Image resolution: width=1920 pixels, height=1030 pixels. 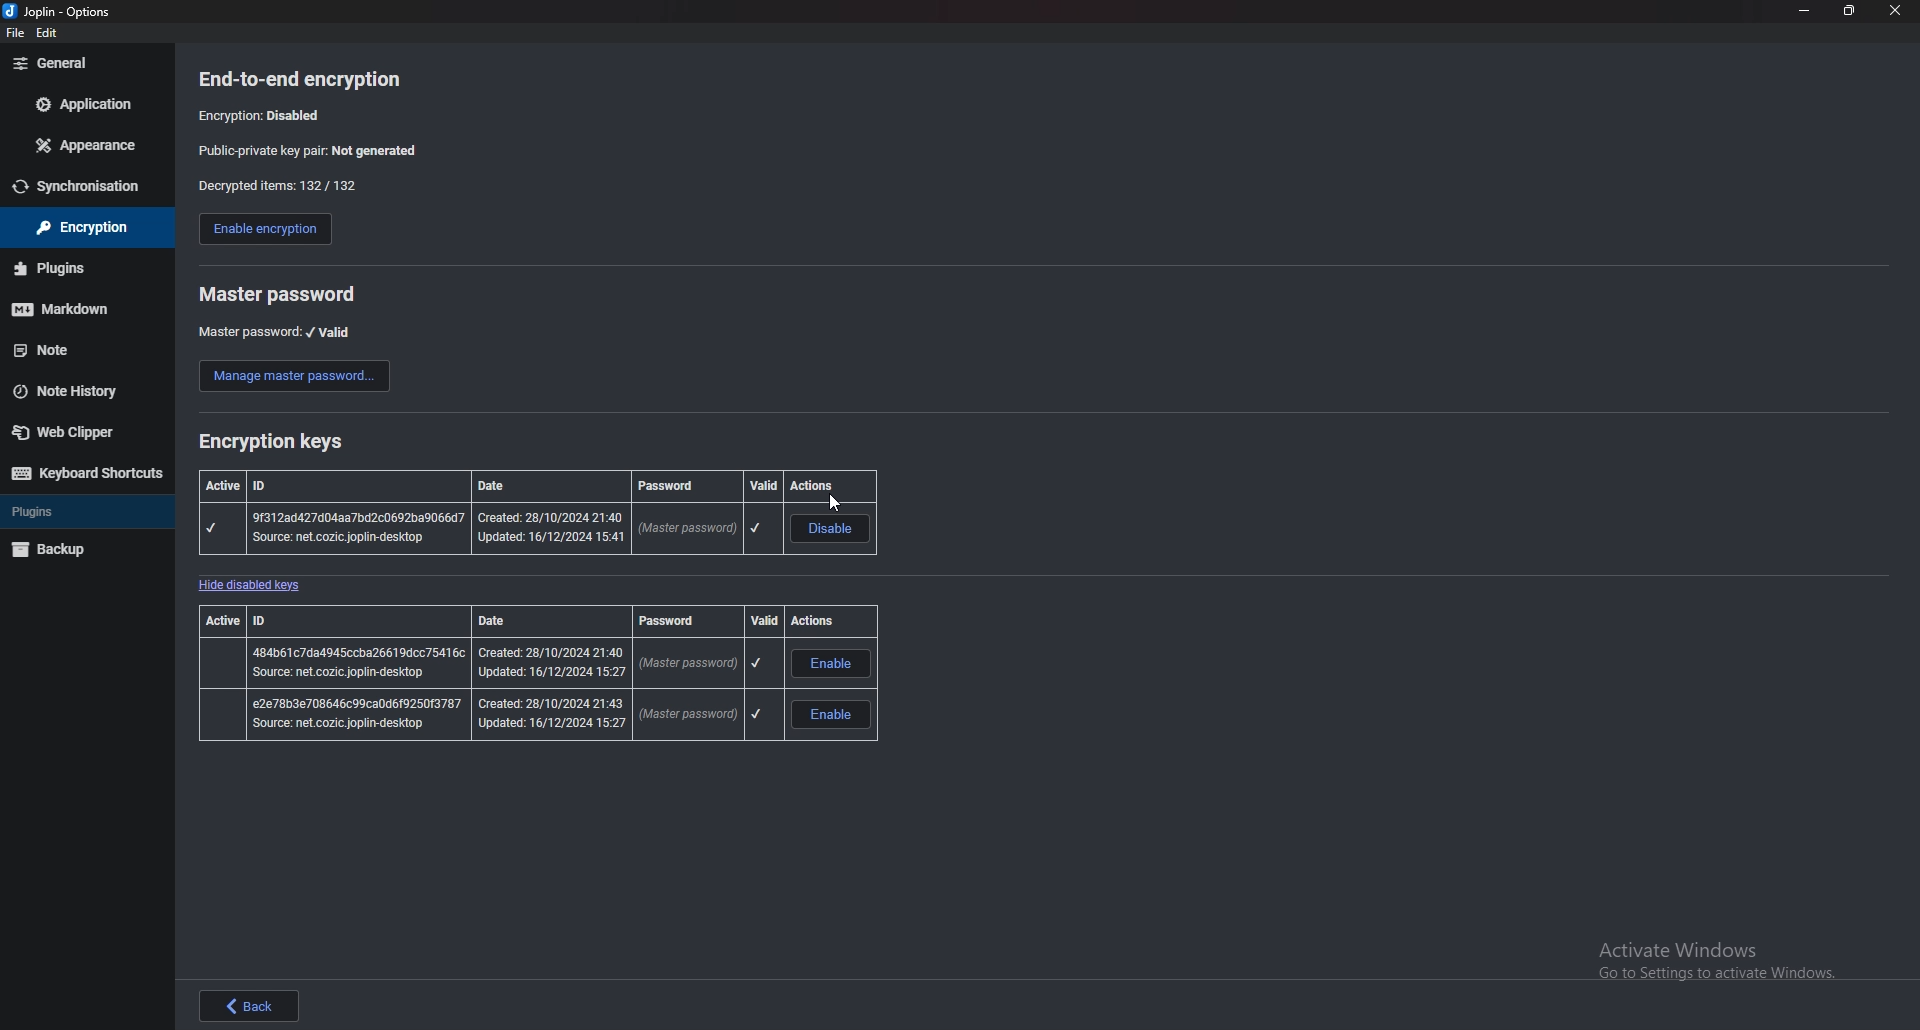 I want to click on actions, so click(x=830, y=486).